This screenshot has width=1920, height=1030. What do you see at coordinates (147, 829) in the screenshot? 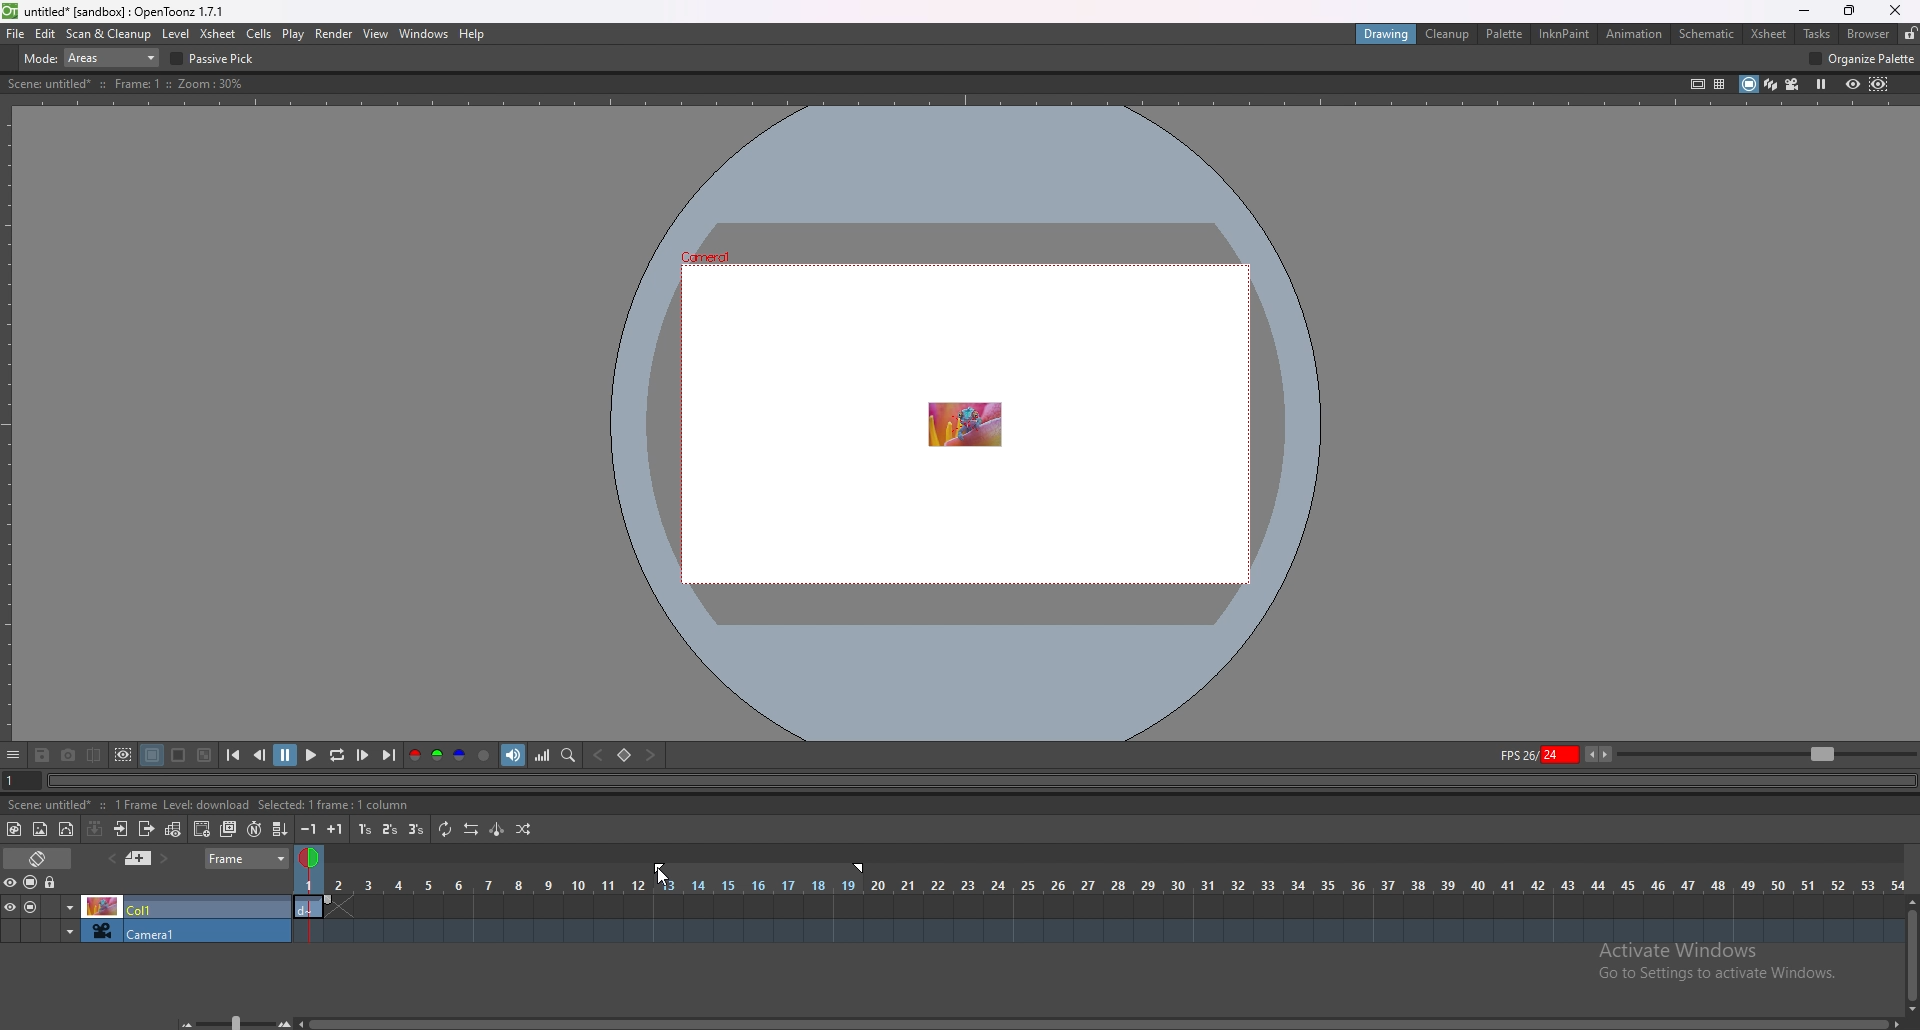
I see `close subsheet` at bounding box center [147, 829].